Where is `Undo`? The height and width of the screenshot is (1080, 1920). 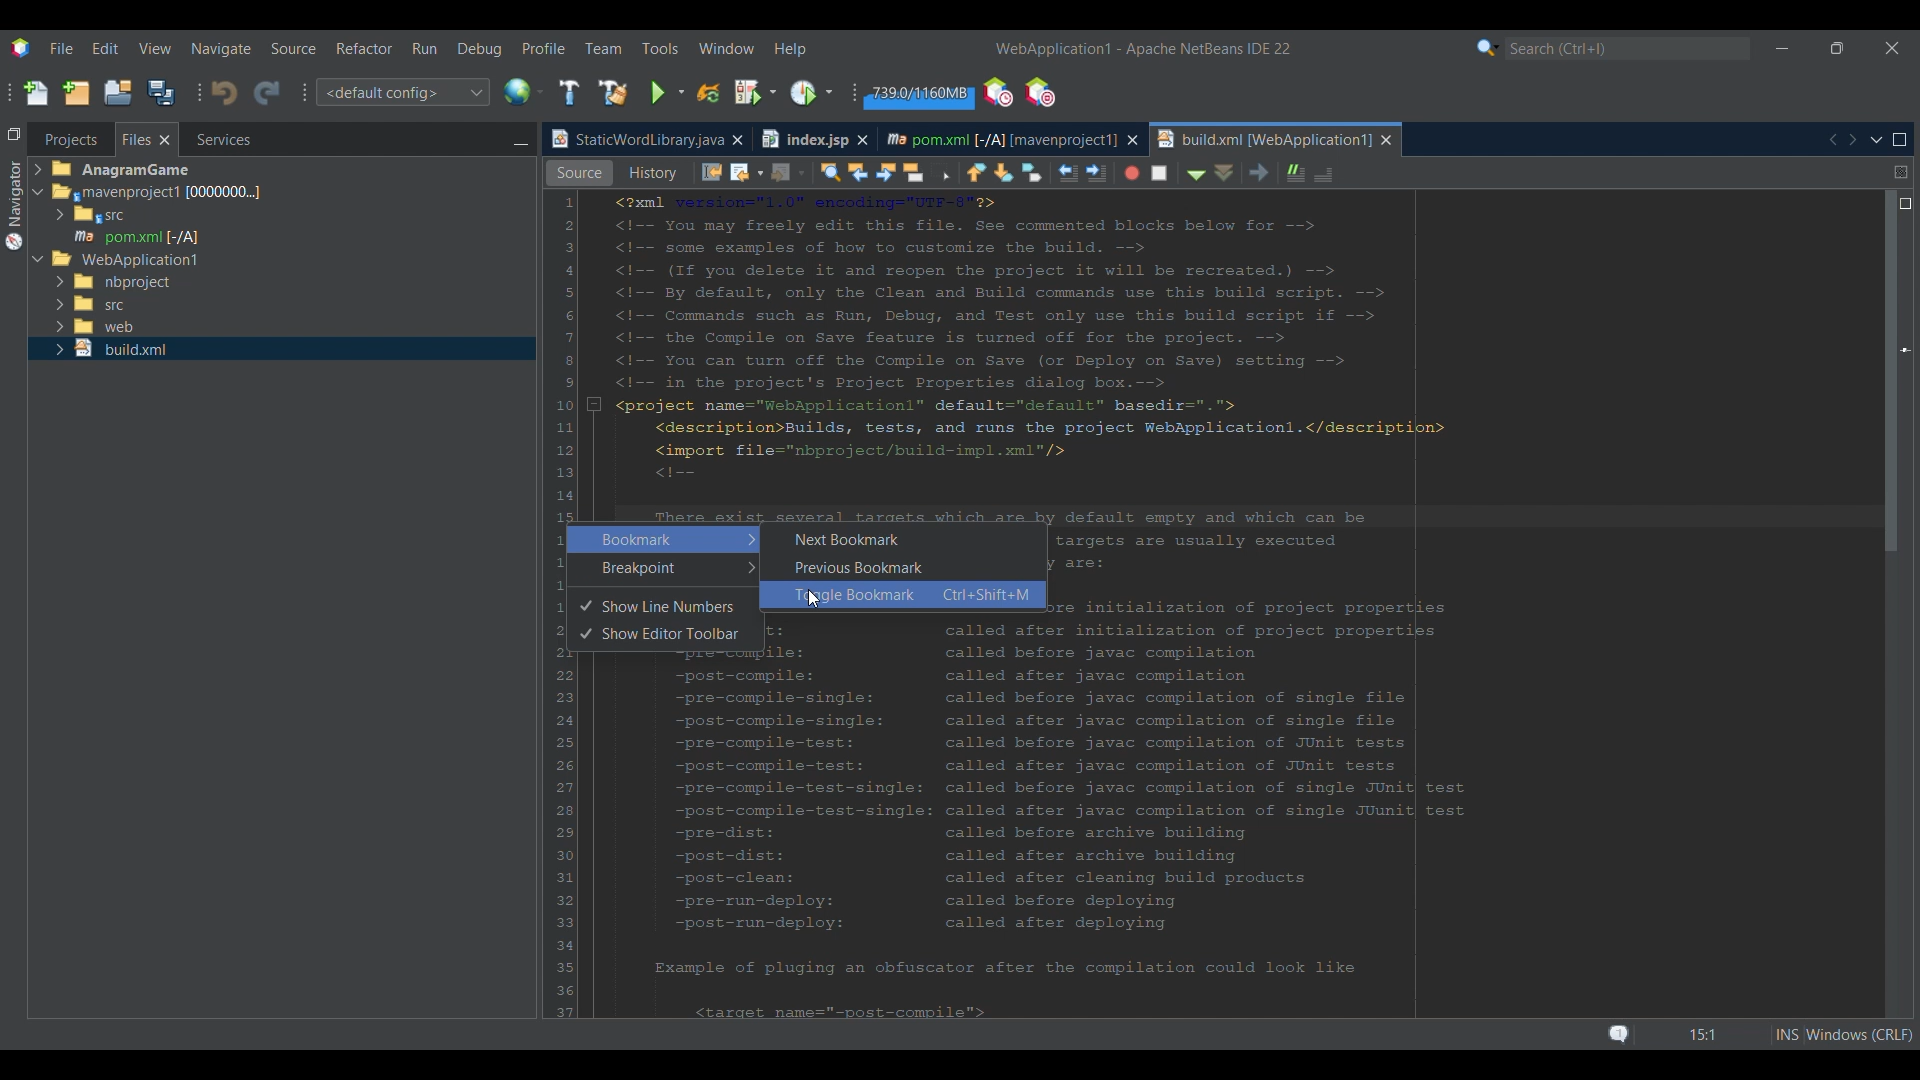
Undo is located at coordinates (224, 93).